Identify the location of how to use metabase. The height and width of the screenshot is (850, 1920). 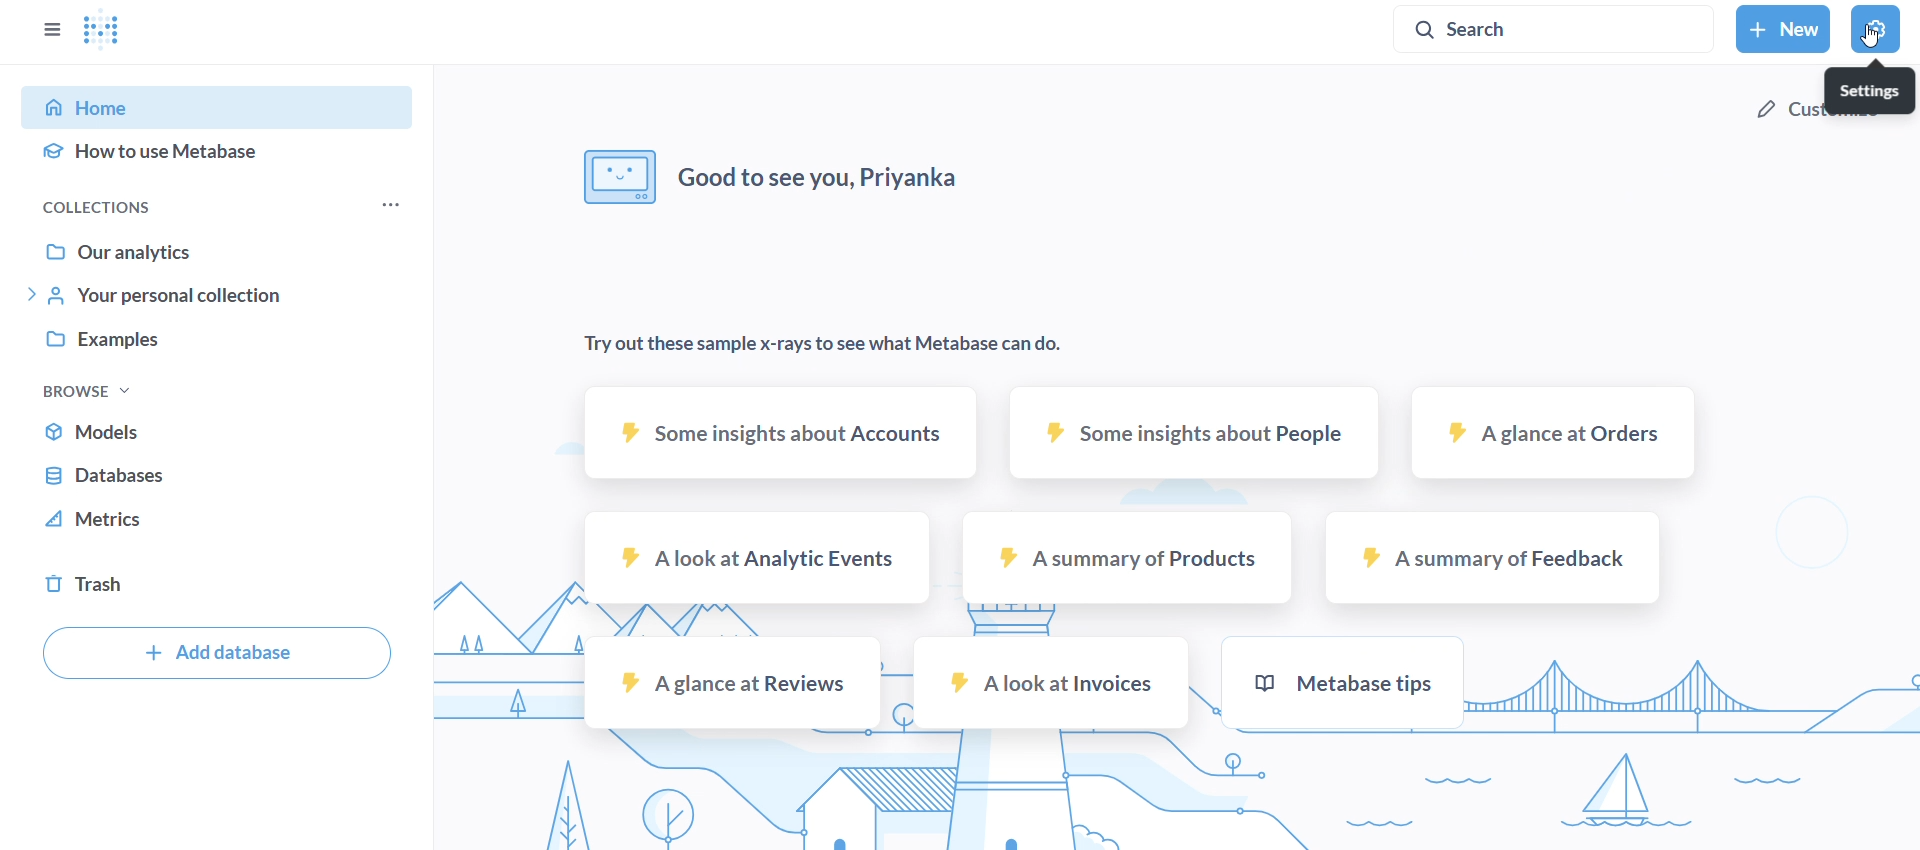
(218, 157).